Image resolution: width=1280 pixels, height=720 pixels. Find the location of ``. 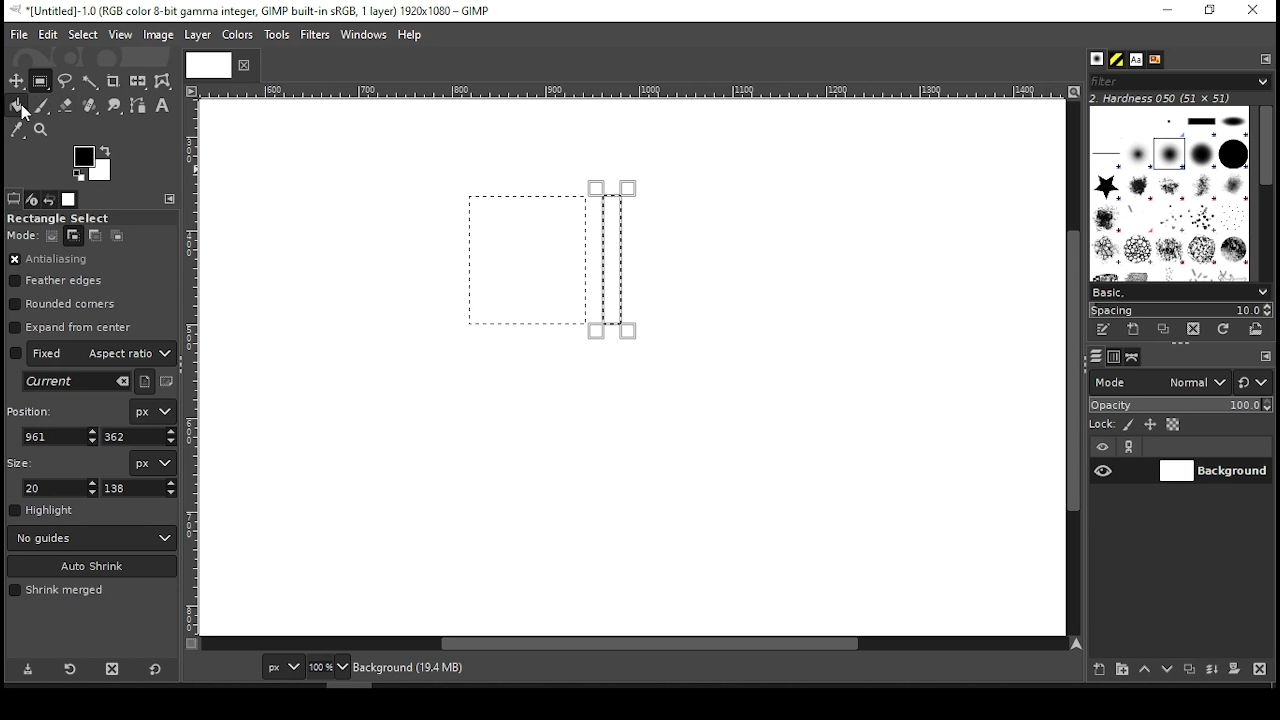

 is located at coordinates (629, 92).